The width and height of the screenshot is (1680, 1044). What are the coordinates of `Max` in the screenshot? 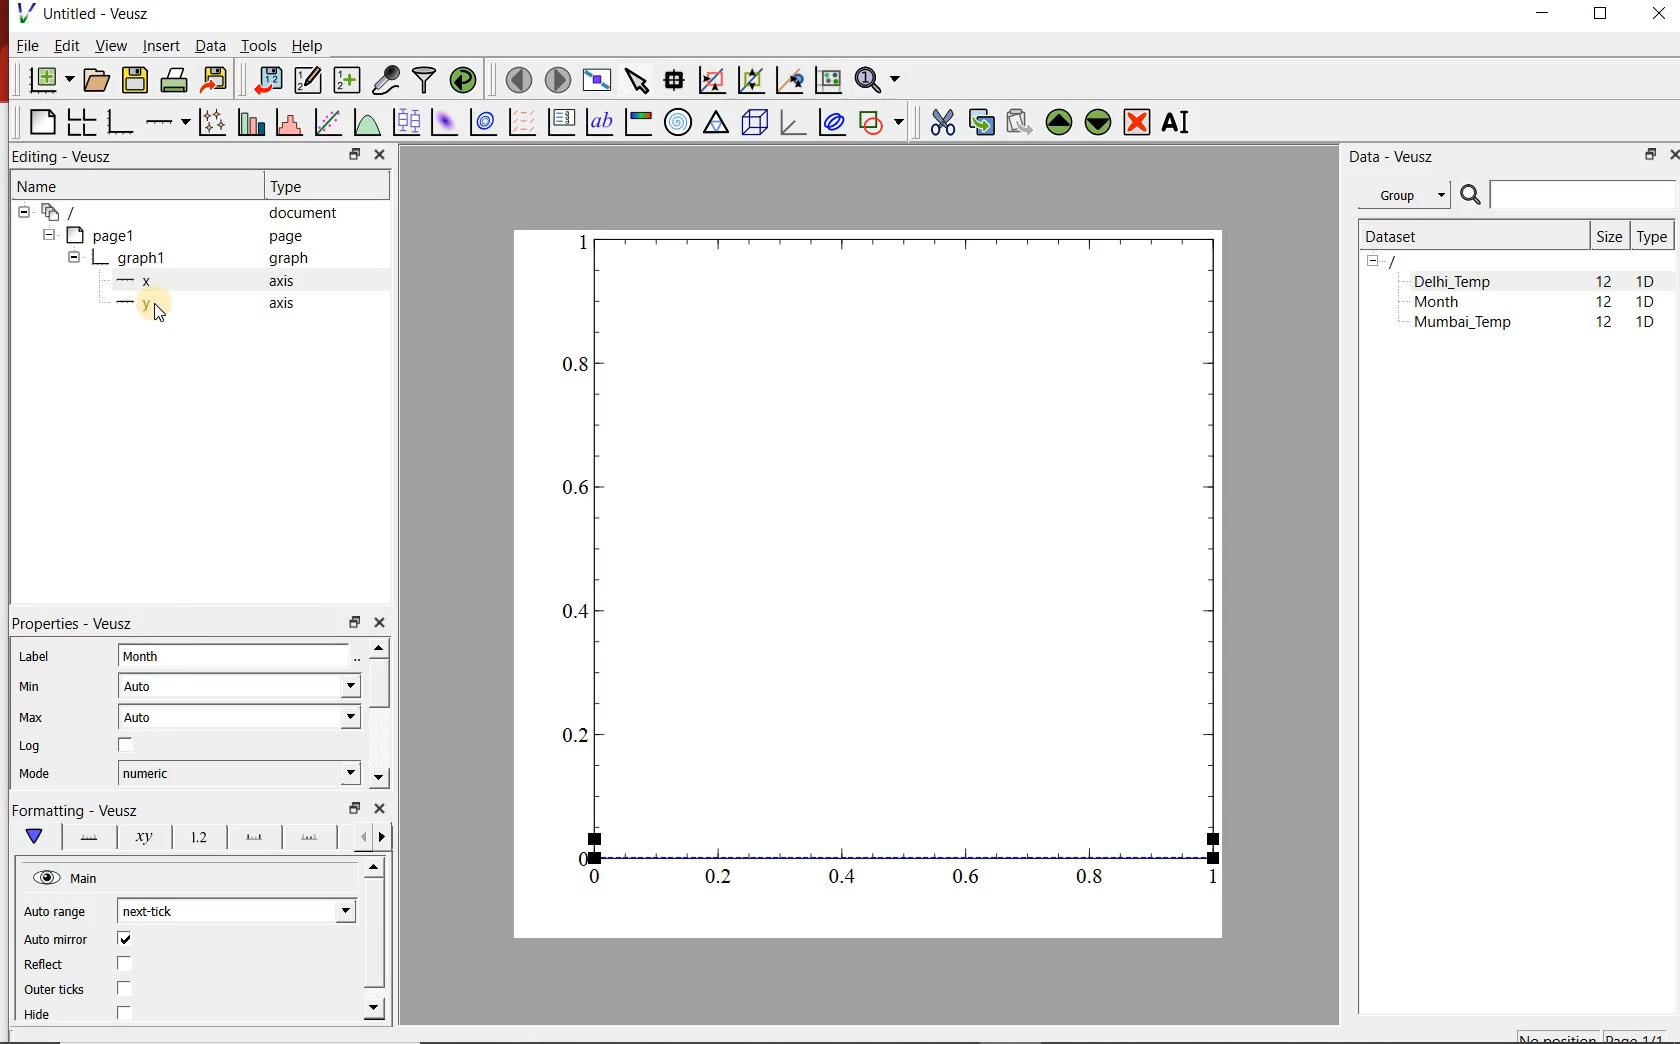 It's located at (32, 717).